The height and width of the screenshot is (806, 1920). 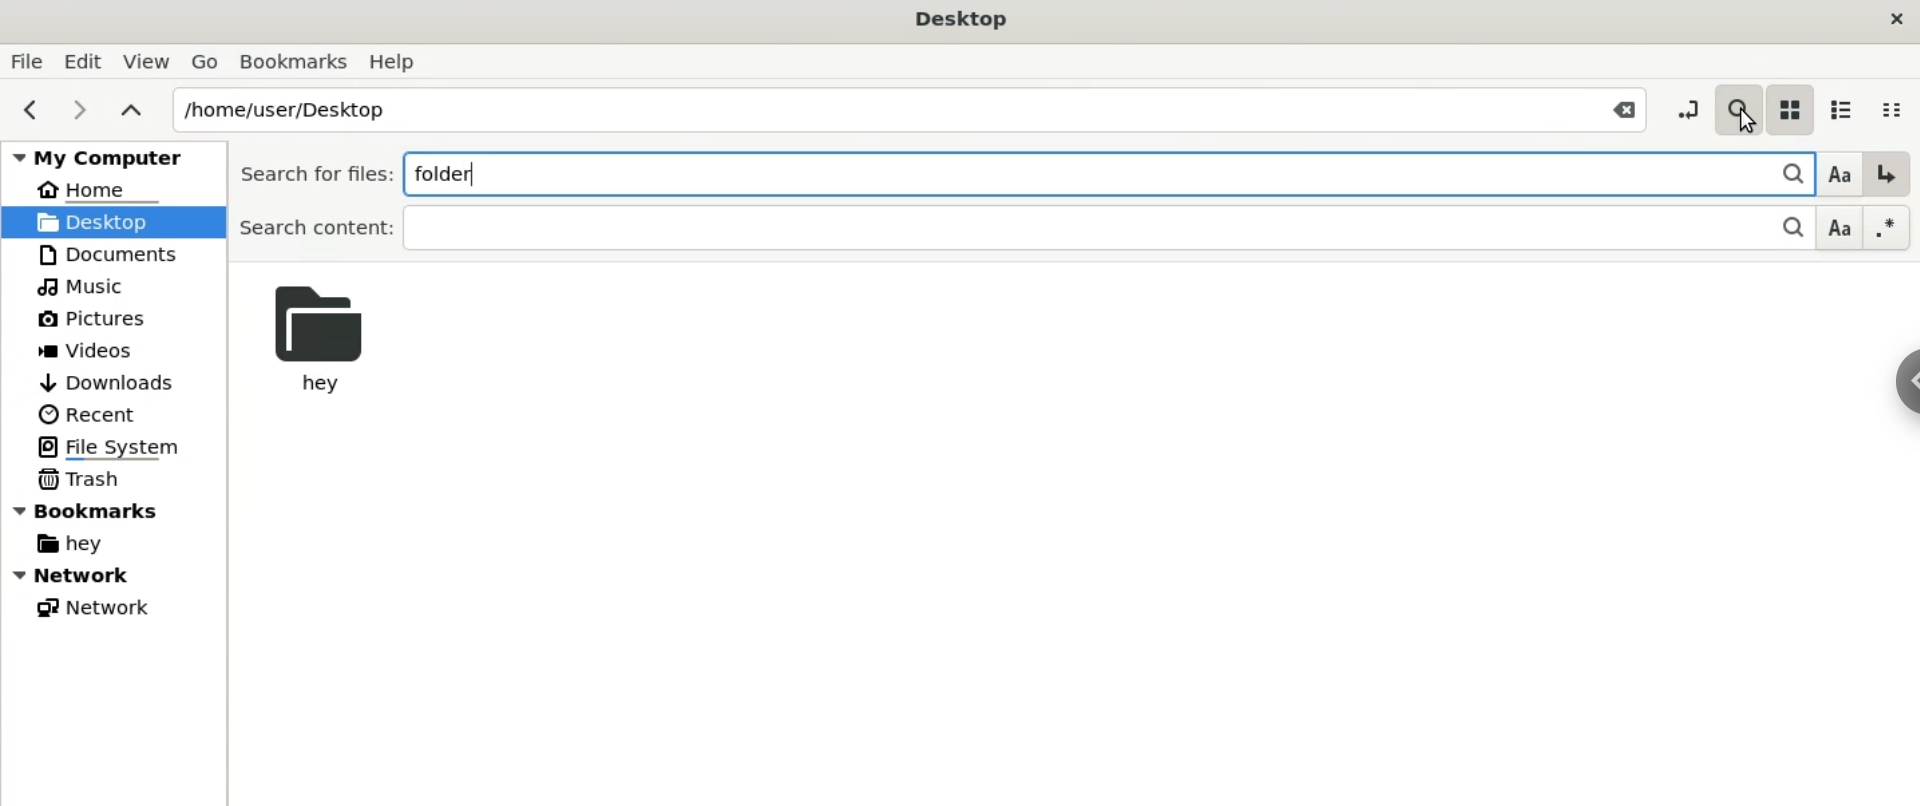 What do you see at coordinates (96, 349) in the screenshot?
I see `Videos` at bounding box center [96, 349].